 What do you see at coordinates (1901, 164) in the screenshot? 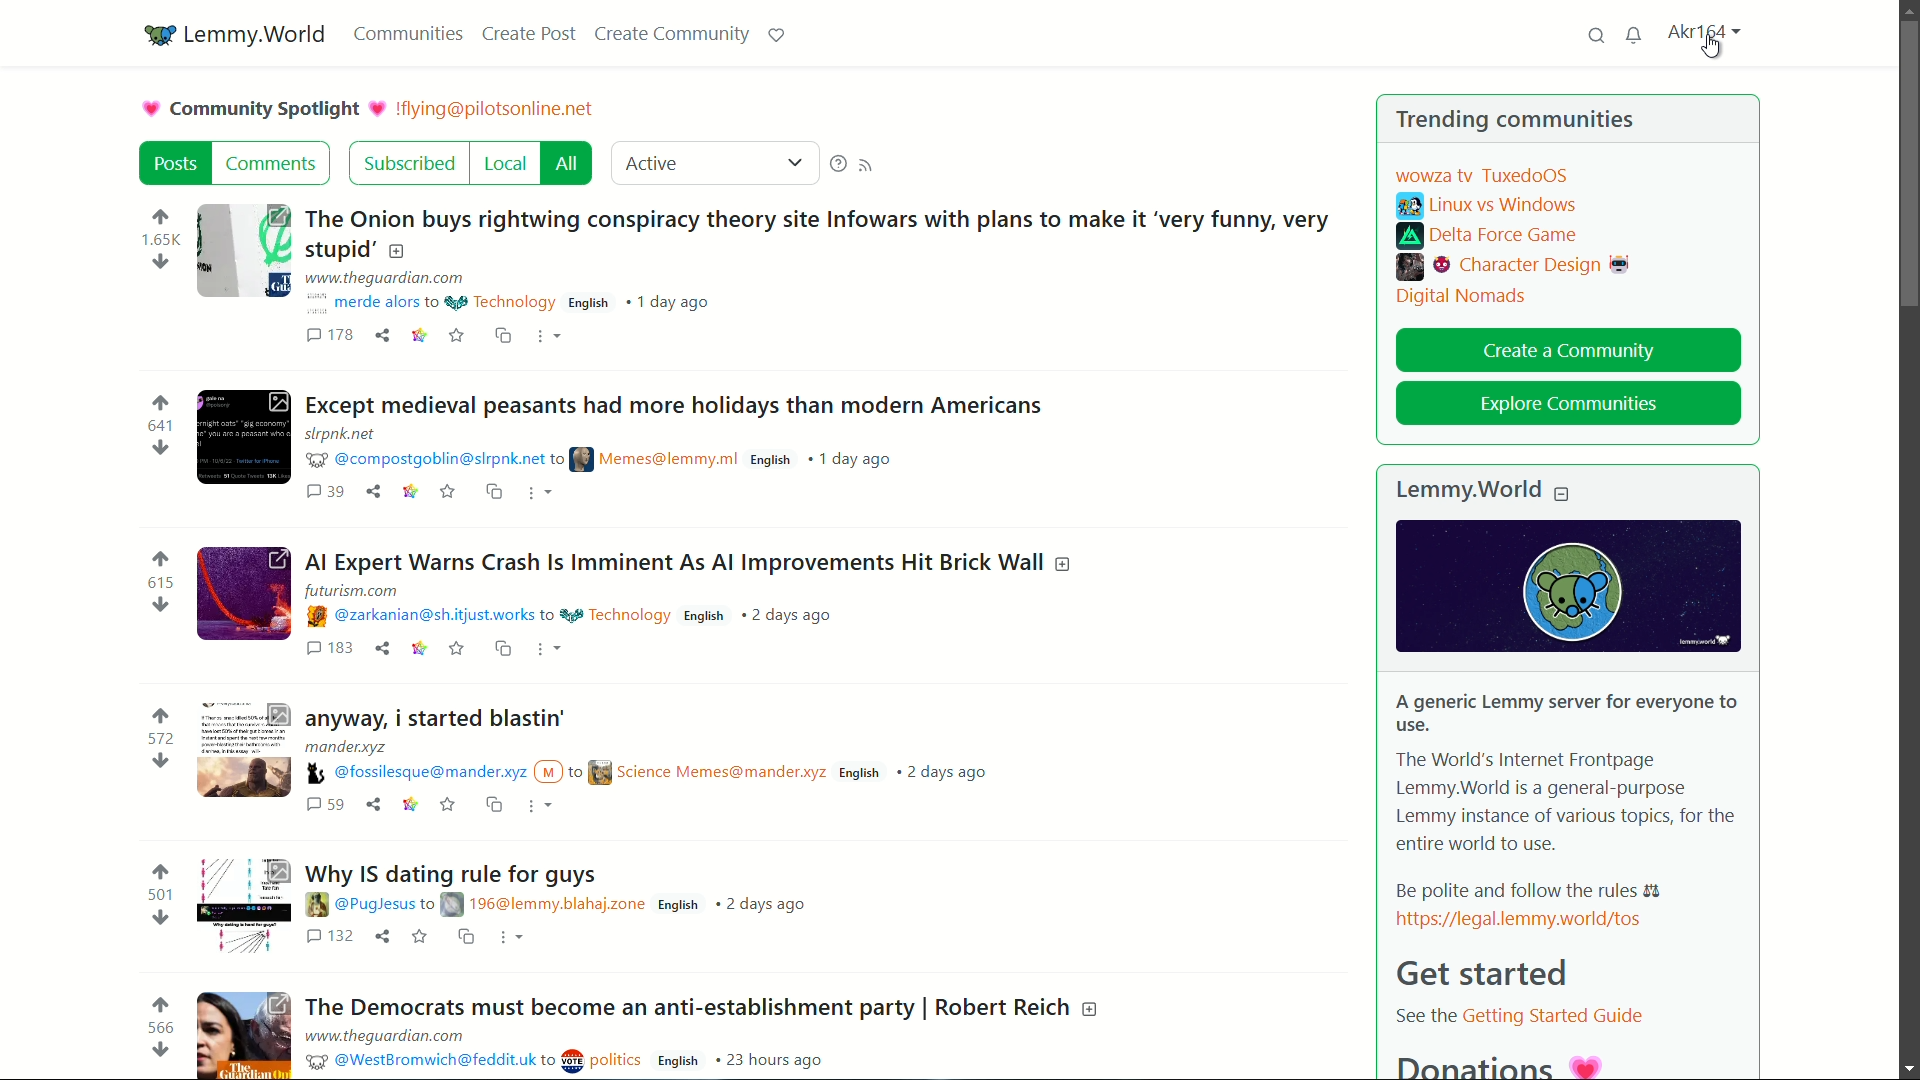
I see `vertical scroll bar` at bounding box center [1901, 164].